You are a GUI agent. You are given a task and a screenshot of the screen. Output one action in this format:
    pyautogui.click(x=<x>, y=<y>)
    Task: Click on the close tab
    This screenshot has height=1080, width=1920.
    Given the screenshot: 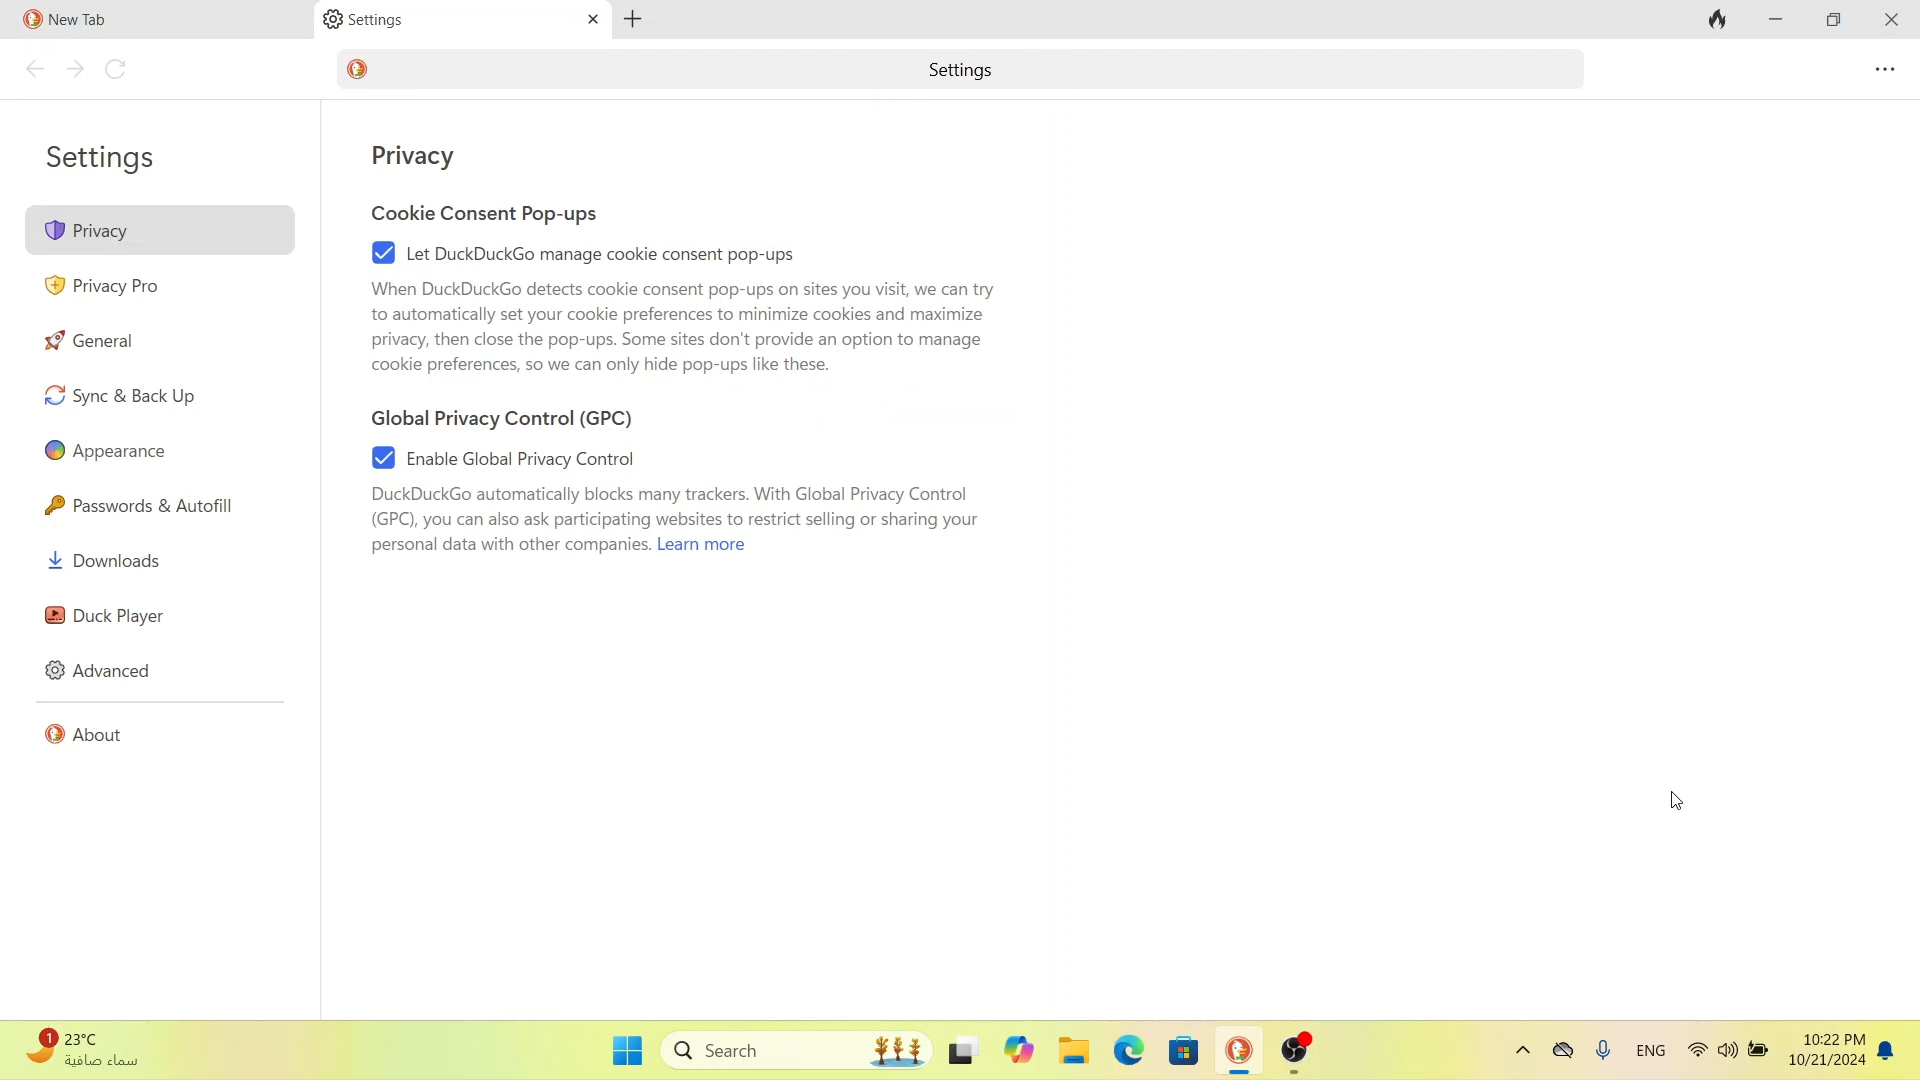 What is the action you would take?
    pyautogui.click(x=586, y=20)
    